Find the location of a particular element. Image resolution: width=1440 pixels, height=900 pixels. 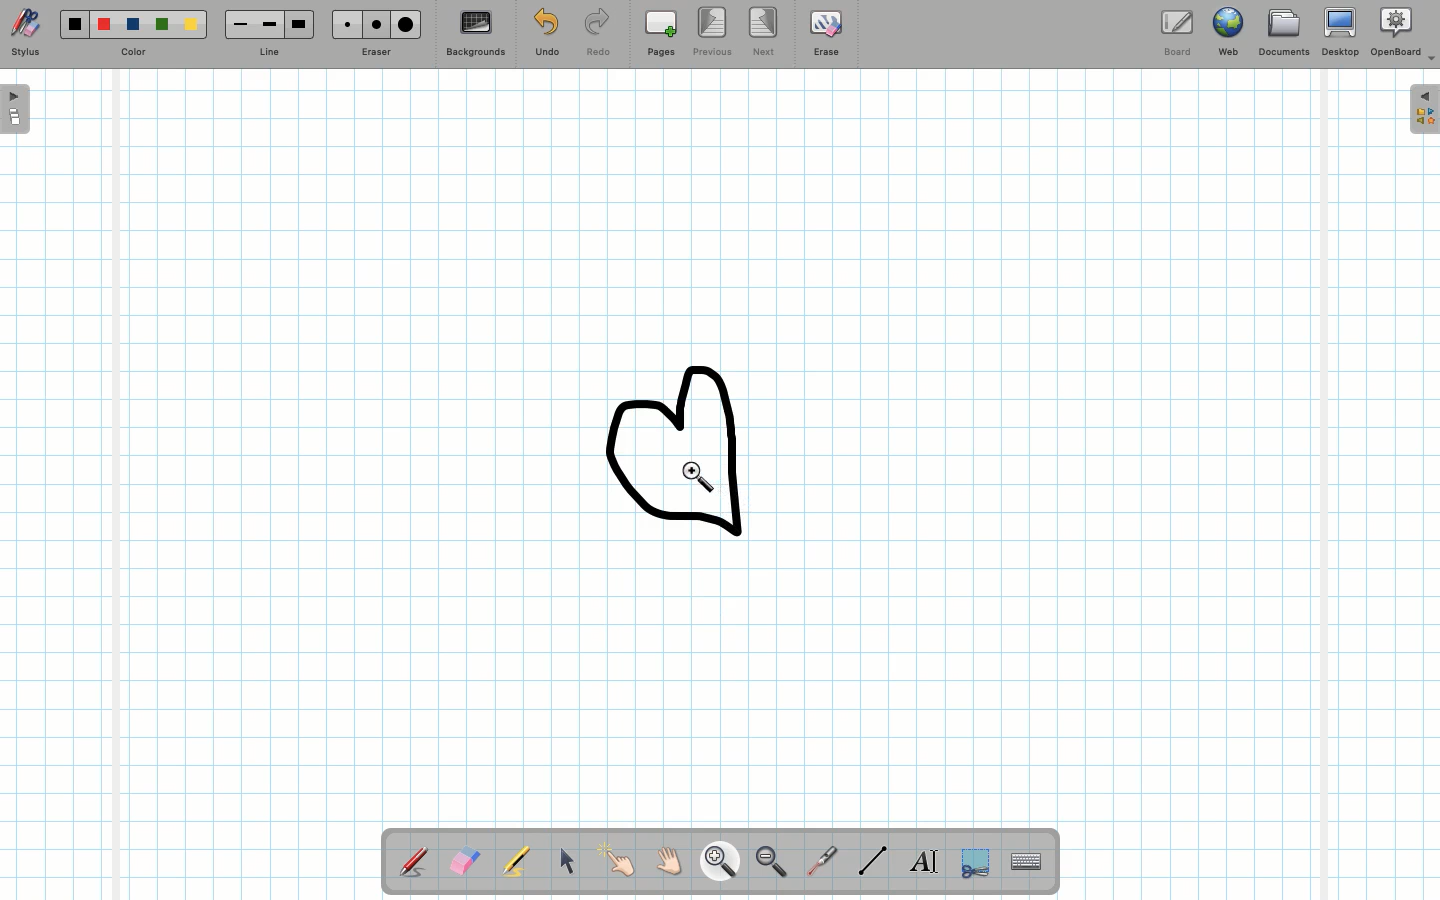

drawing is located at coordinates (684, 452).